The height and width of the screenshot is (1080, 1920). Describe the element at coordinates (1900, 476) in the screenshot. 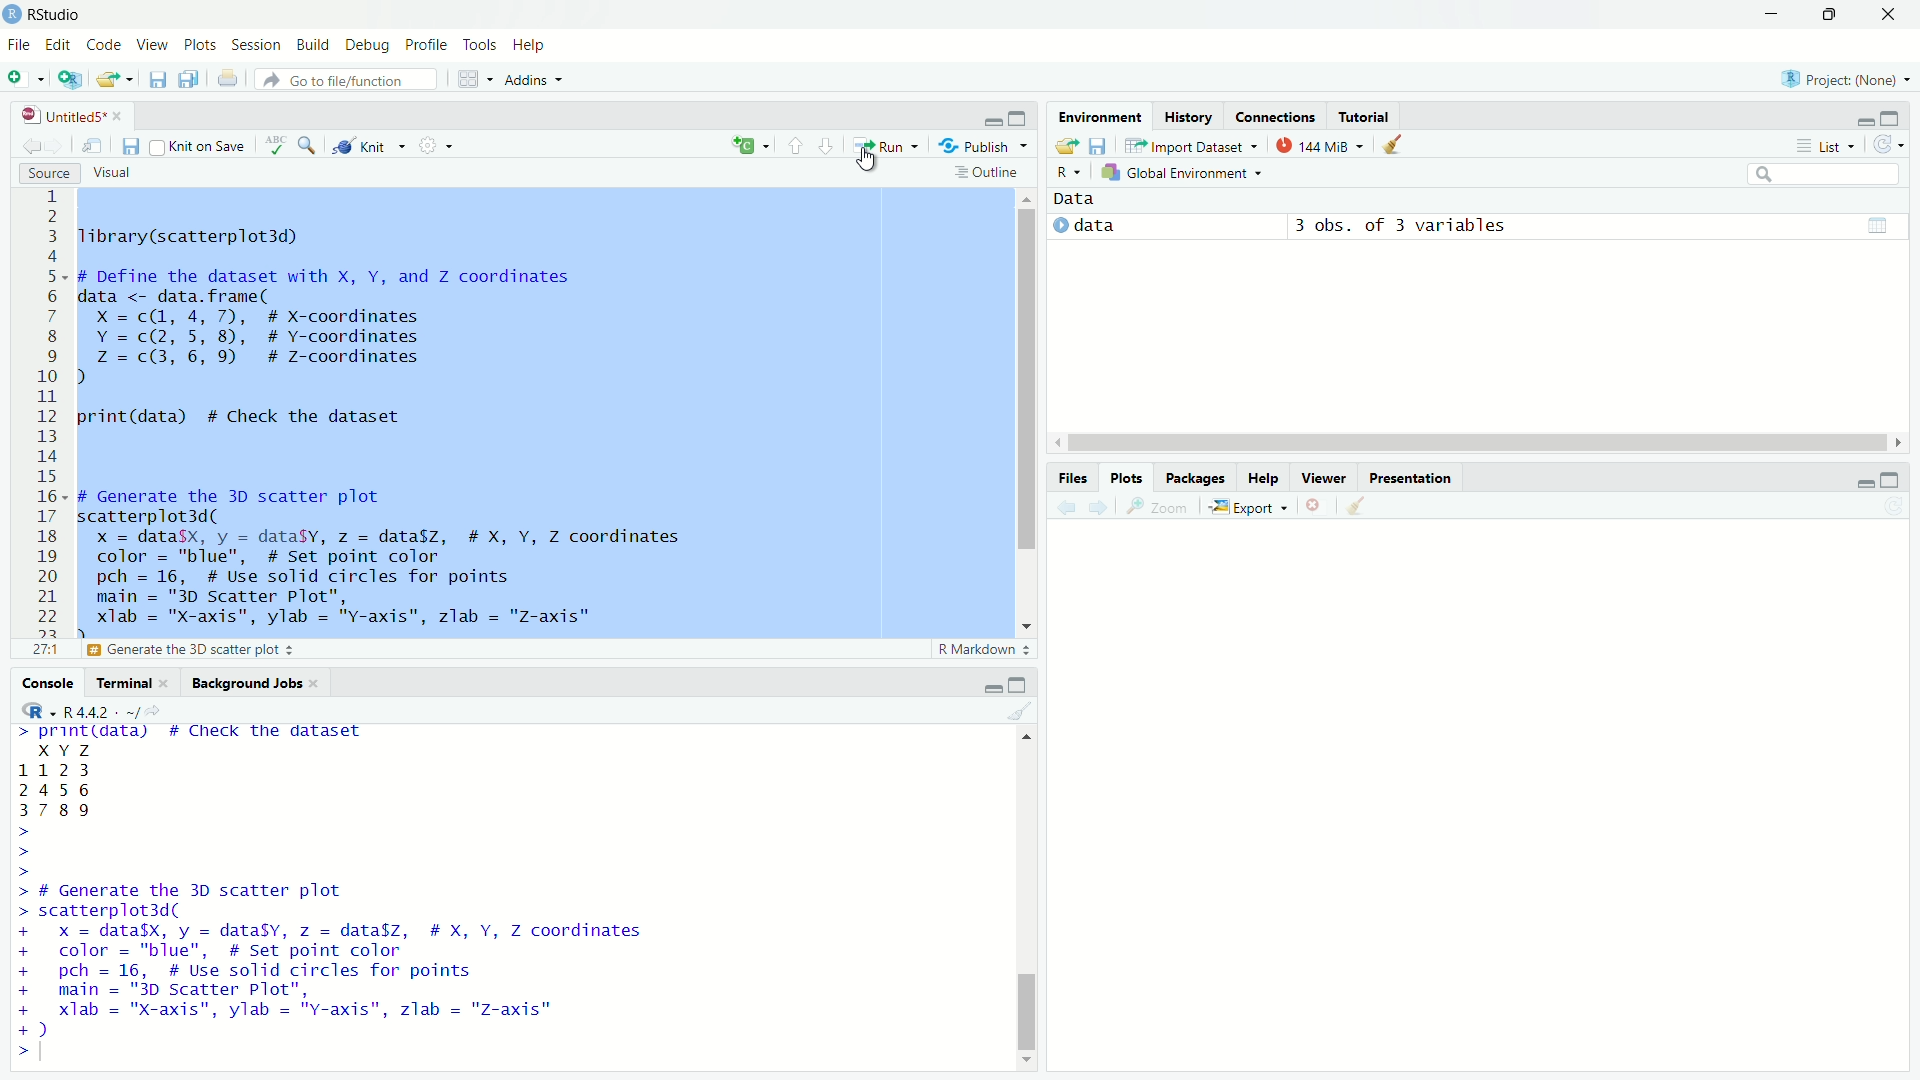

I see `maximize` at that location.